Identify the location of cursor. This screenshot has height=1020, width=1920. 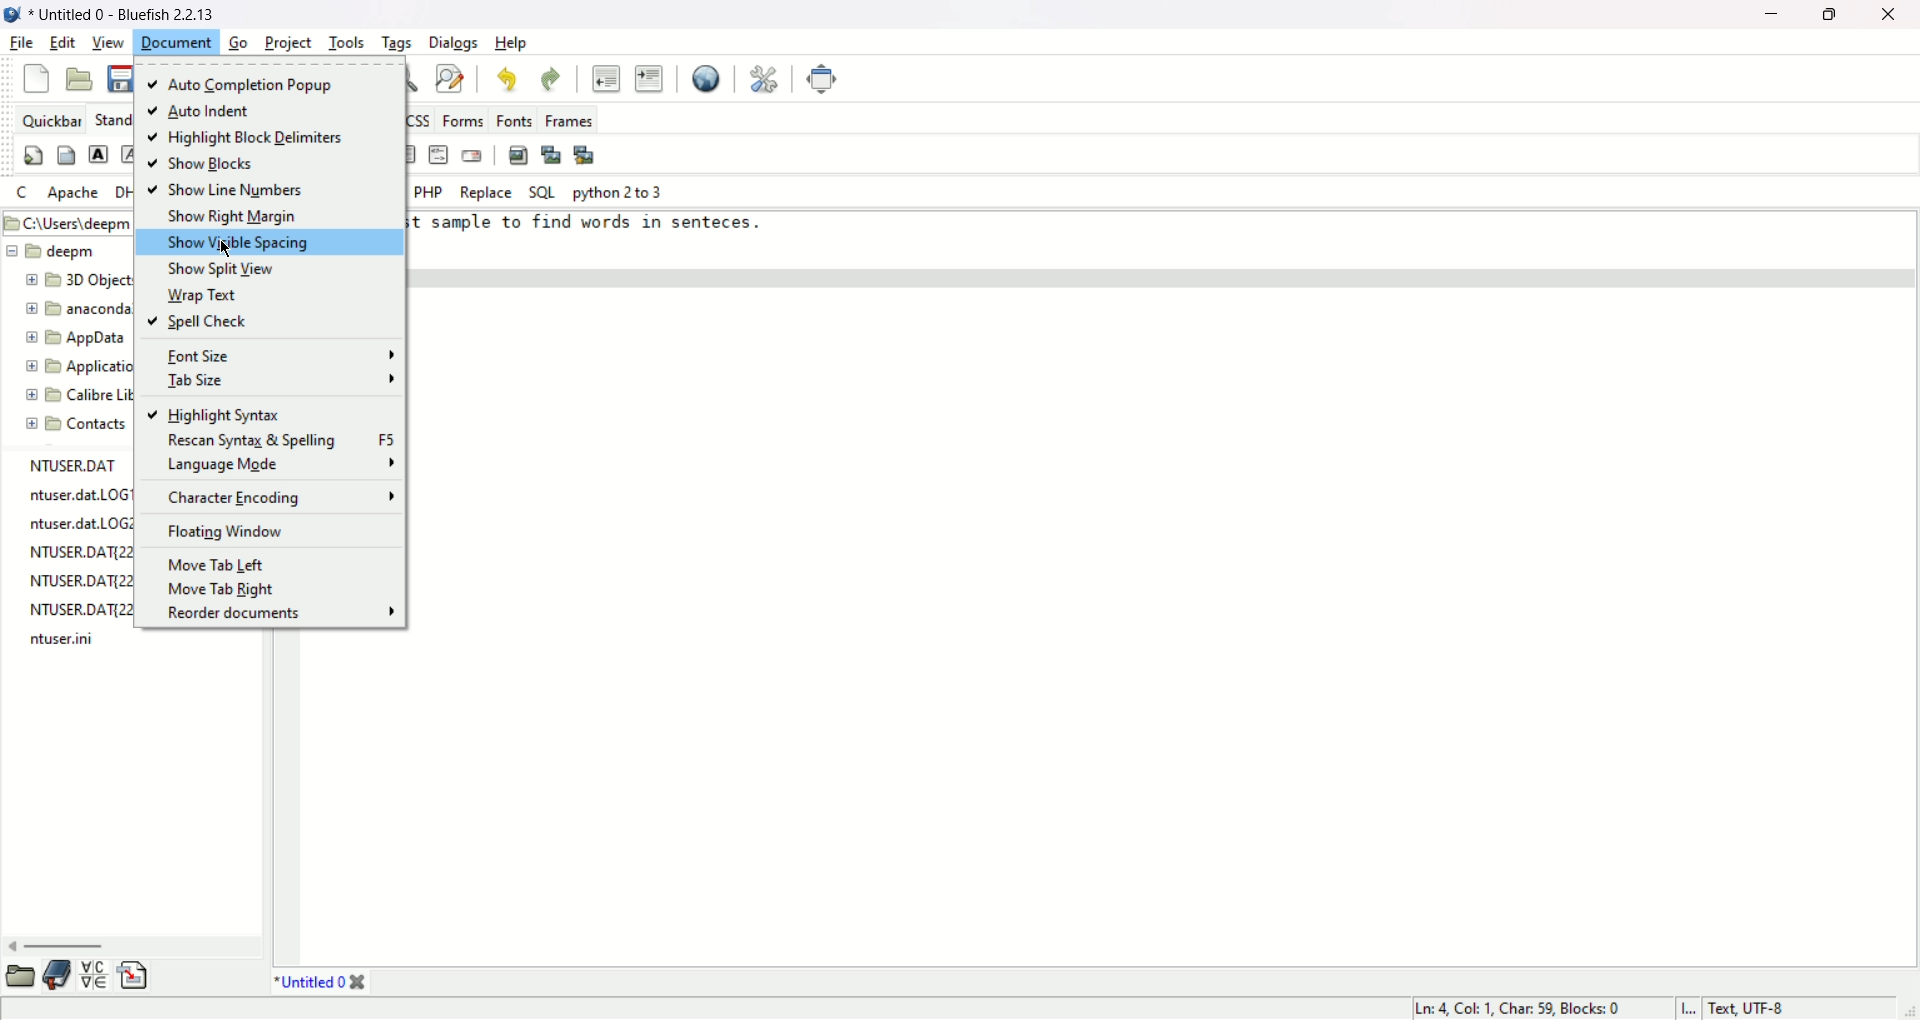
(226, 248).